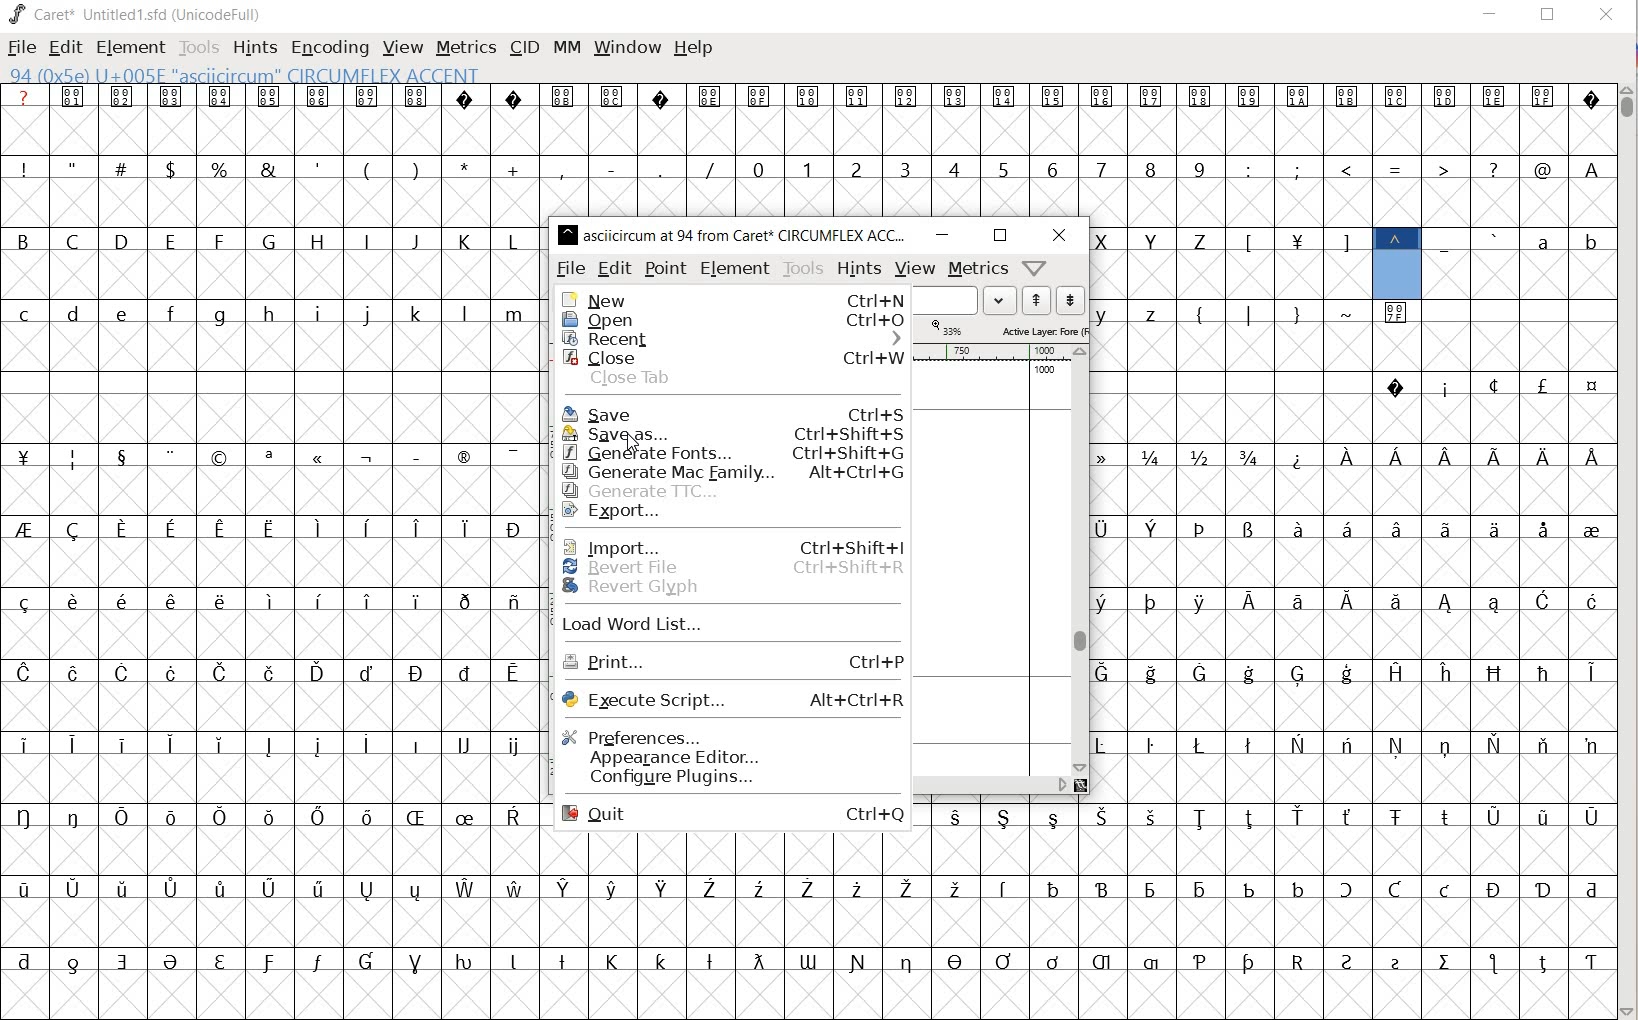 This screenshot has height=1020, width=1638. I want to click on metrics, so click(979, 269).